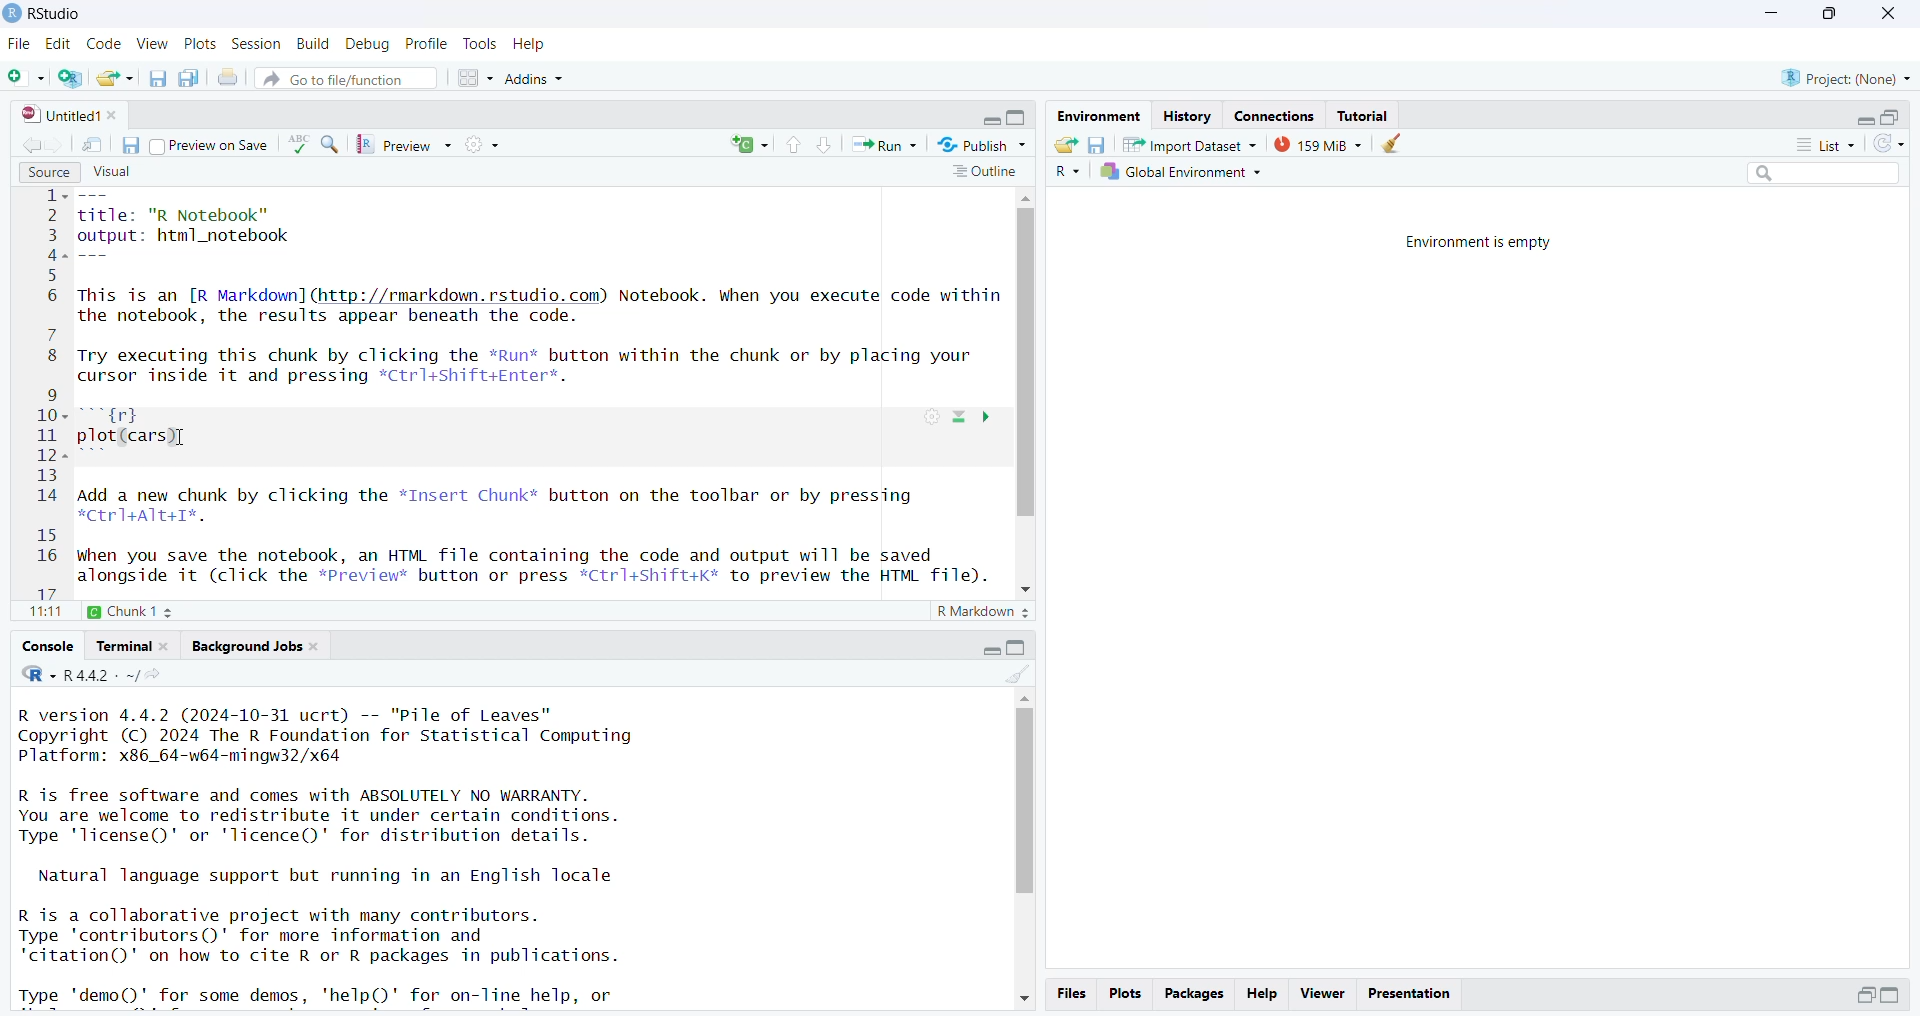  I want to click on save all open documents, so click(190, 78).